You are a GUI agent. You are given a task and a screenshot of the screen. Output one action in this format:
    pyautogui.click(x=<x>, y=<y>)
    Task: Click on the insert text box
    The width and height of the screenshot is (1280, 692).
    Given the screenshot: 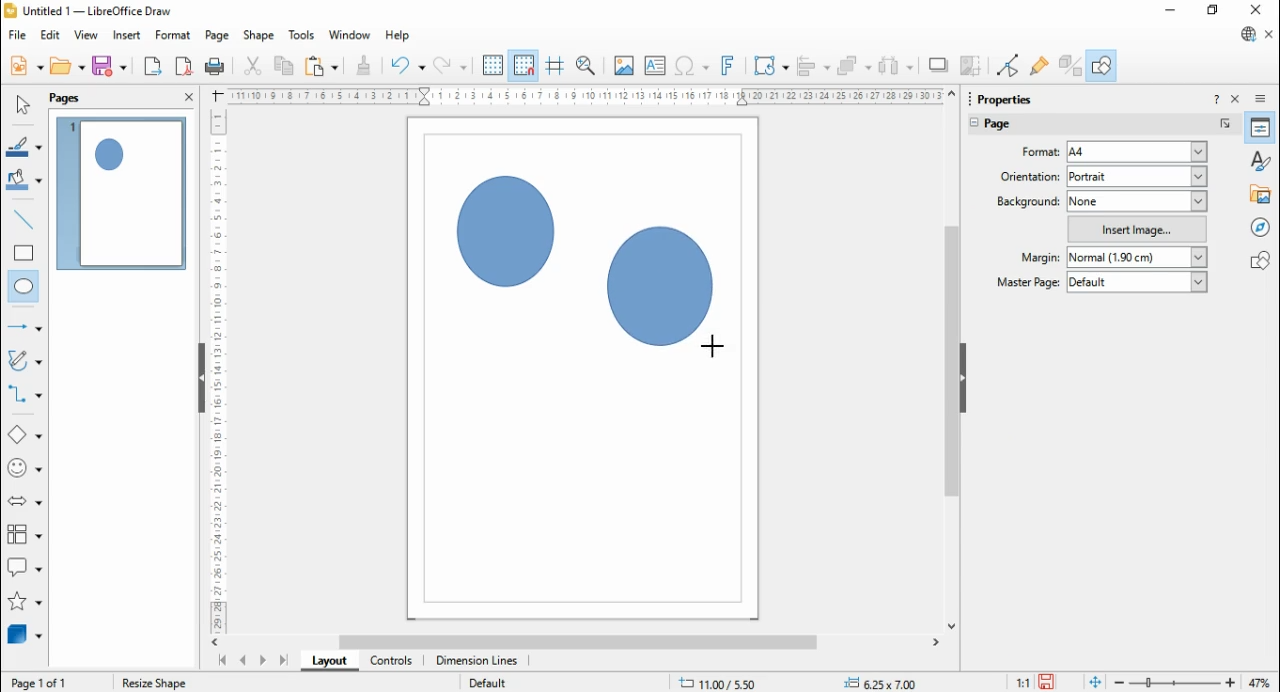 What is the action you would take?
    pyautogui.click(x=654, y=65)
    